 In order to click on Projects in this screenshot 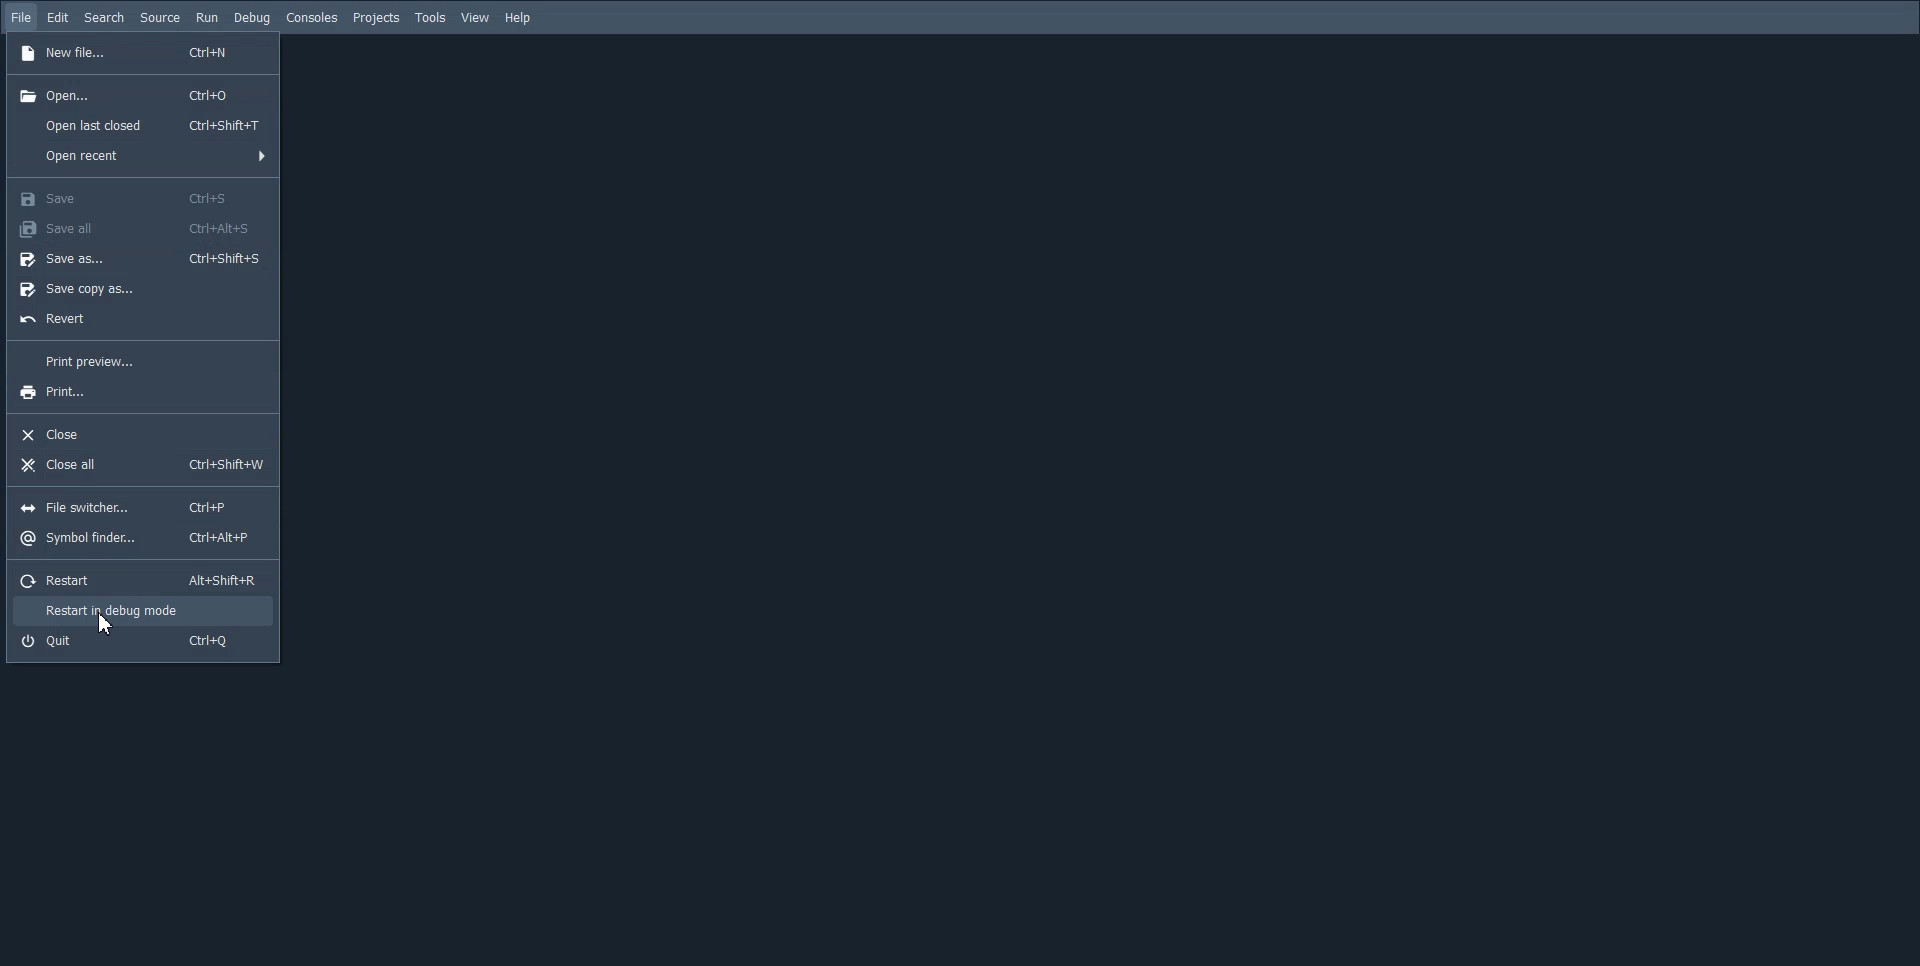, I will do `click(376, 19)`.